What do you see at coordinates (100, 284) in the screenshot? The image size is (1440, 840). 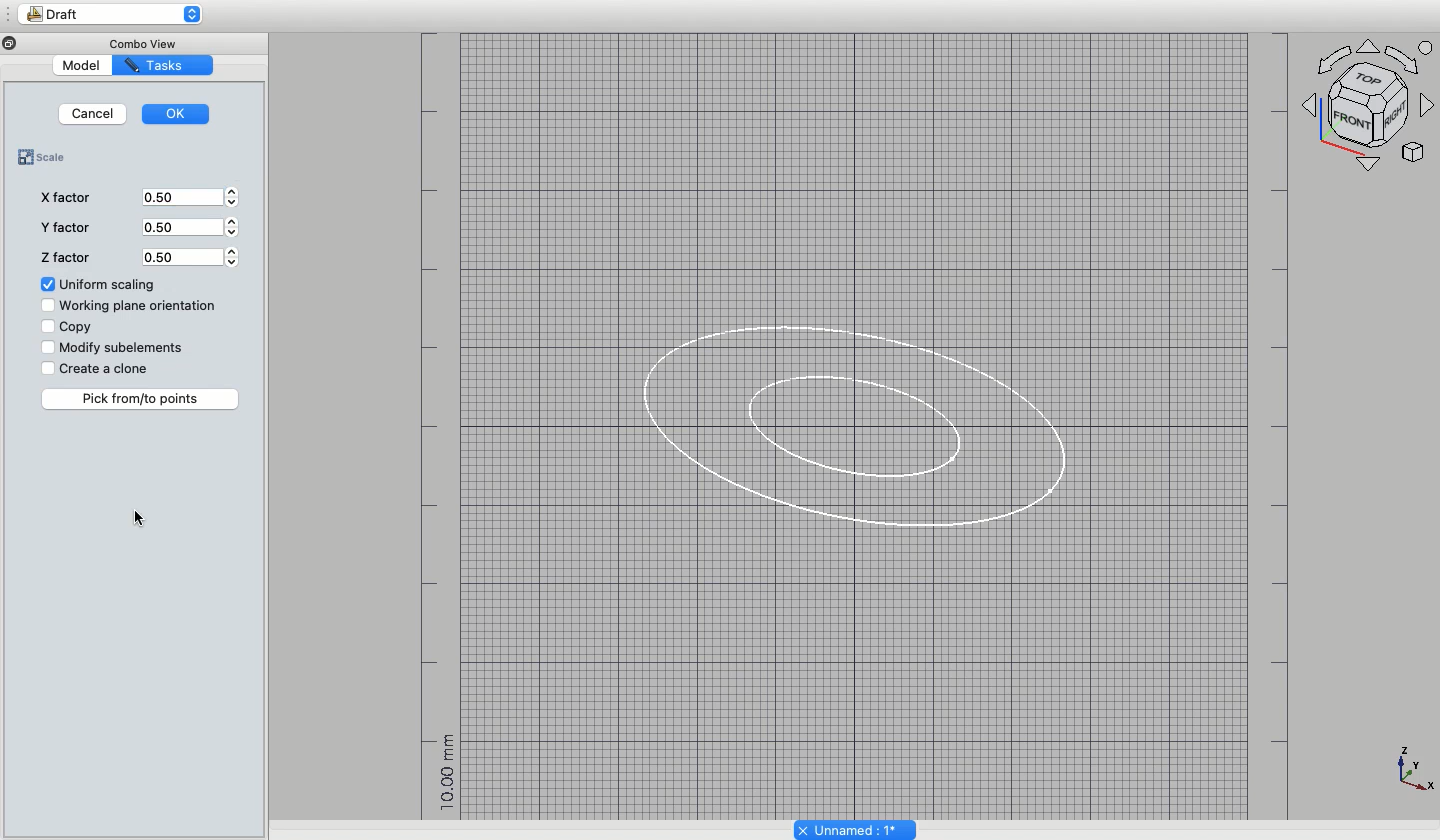 I see `Uniform scaling` at bounding box center [100, 284].